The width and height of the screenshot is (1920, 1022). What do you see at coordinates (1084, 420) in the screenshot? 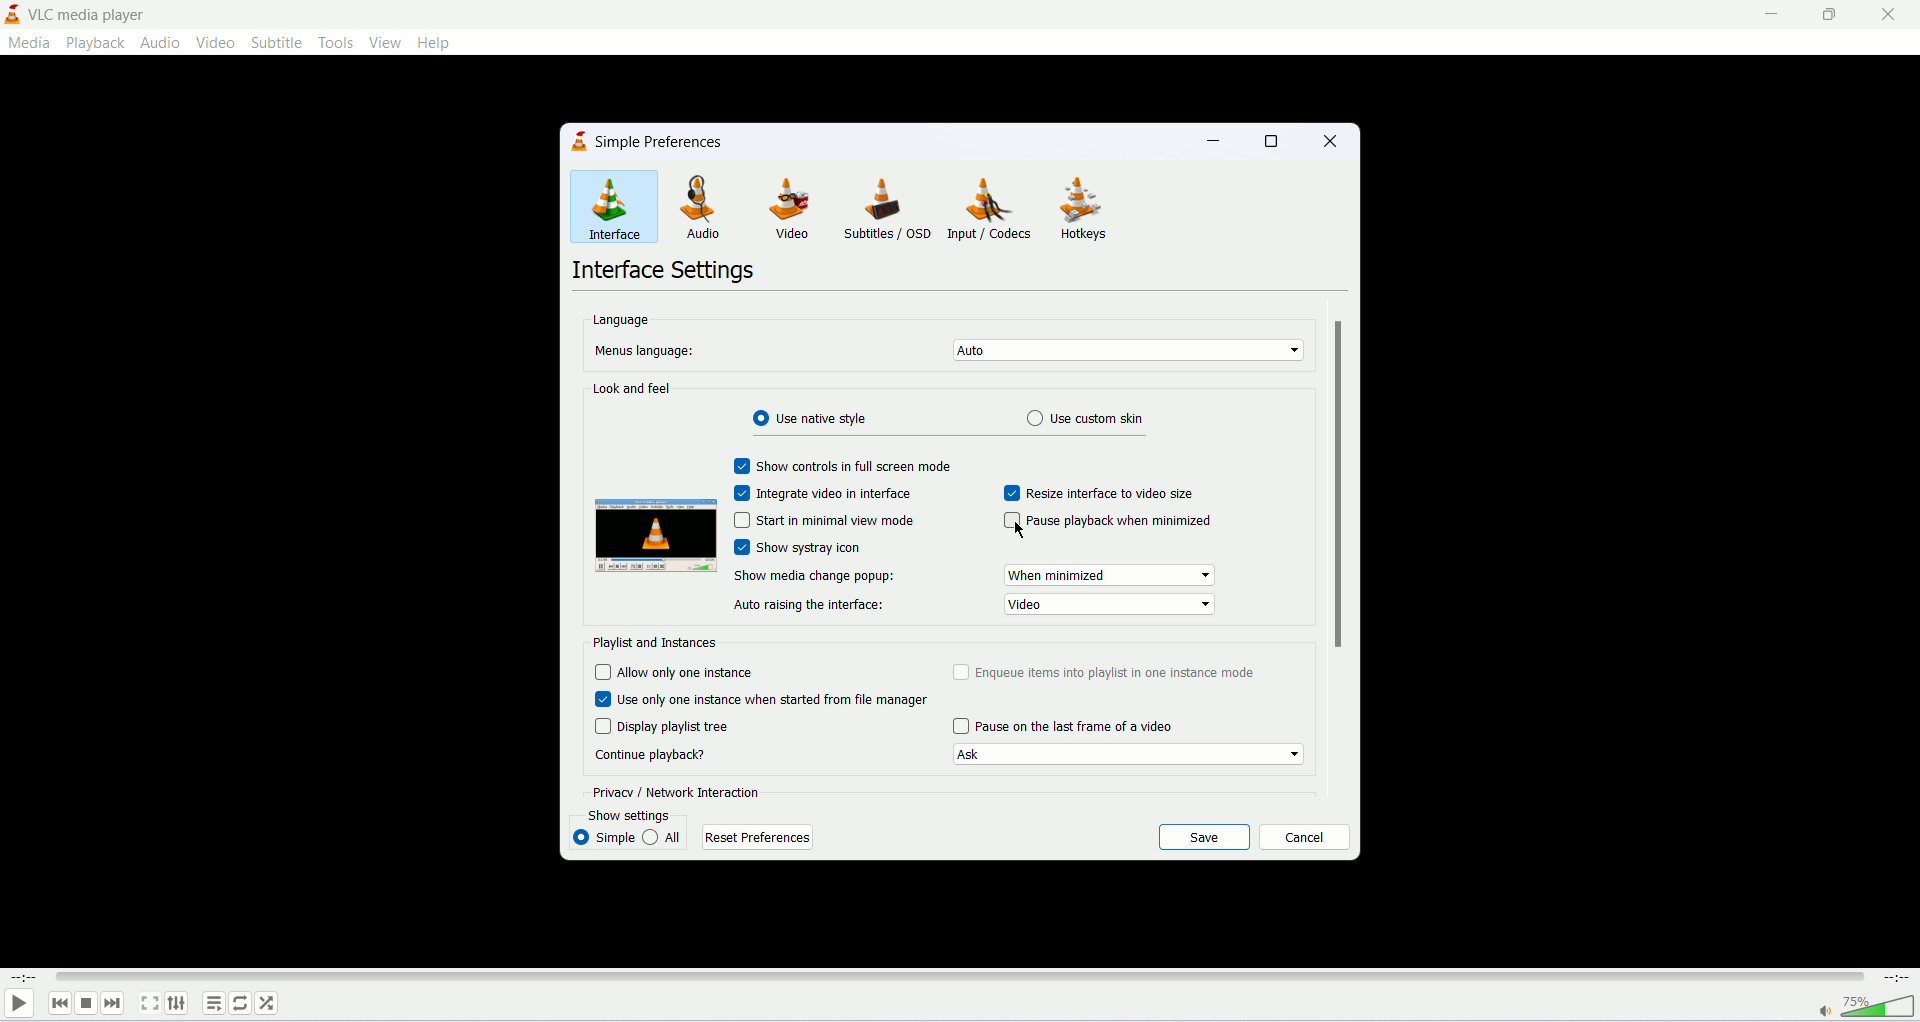
I see `Use custom skin` at bounding box center [1084, 420].